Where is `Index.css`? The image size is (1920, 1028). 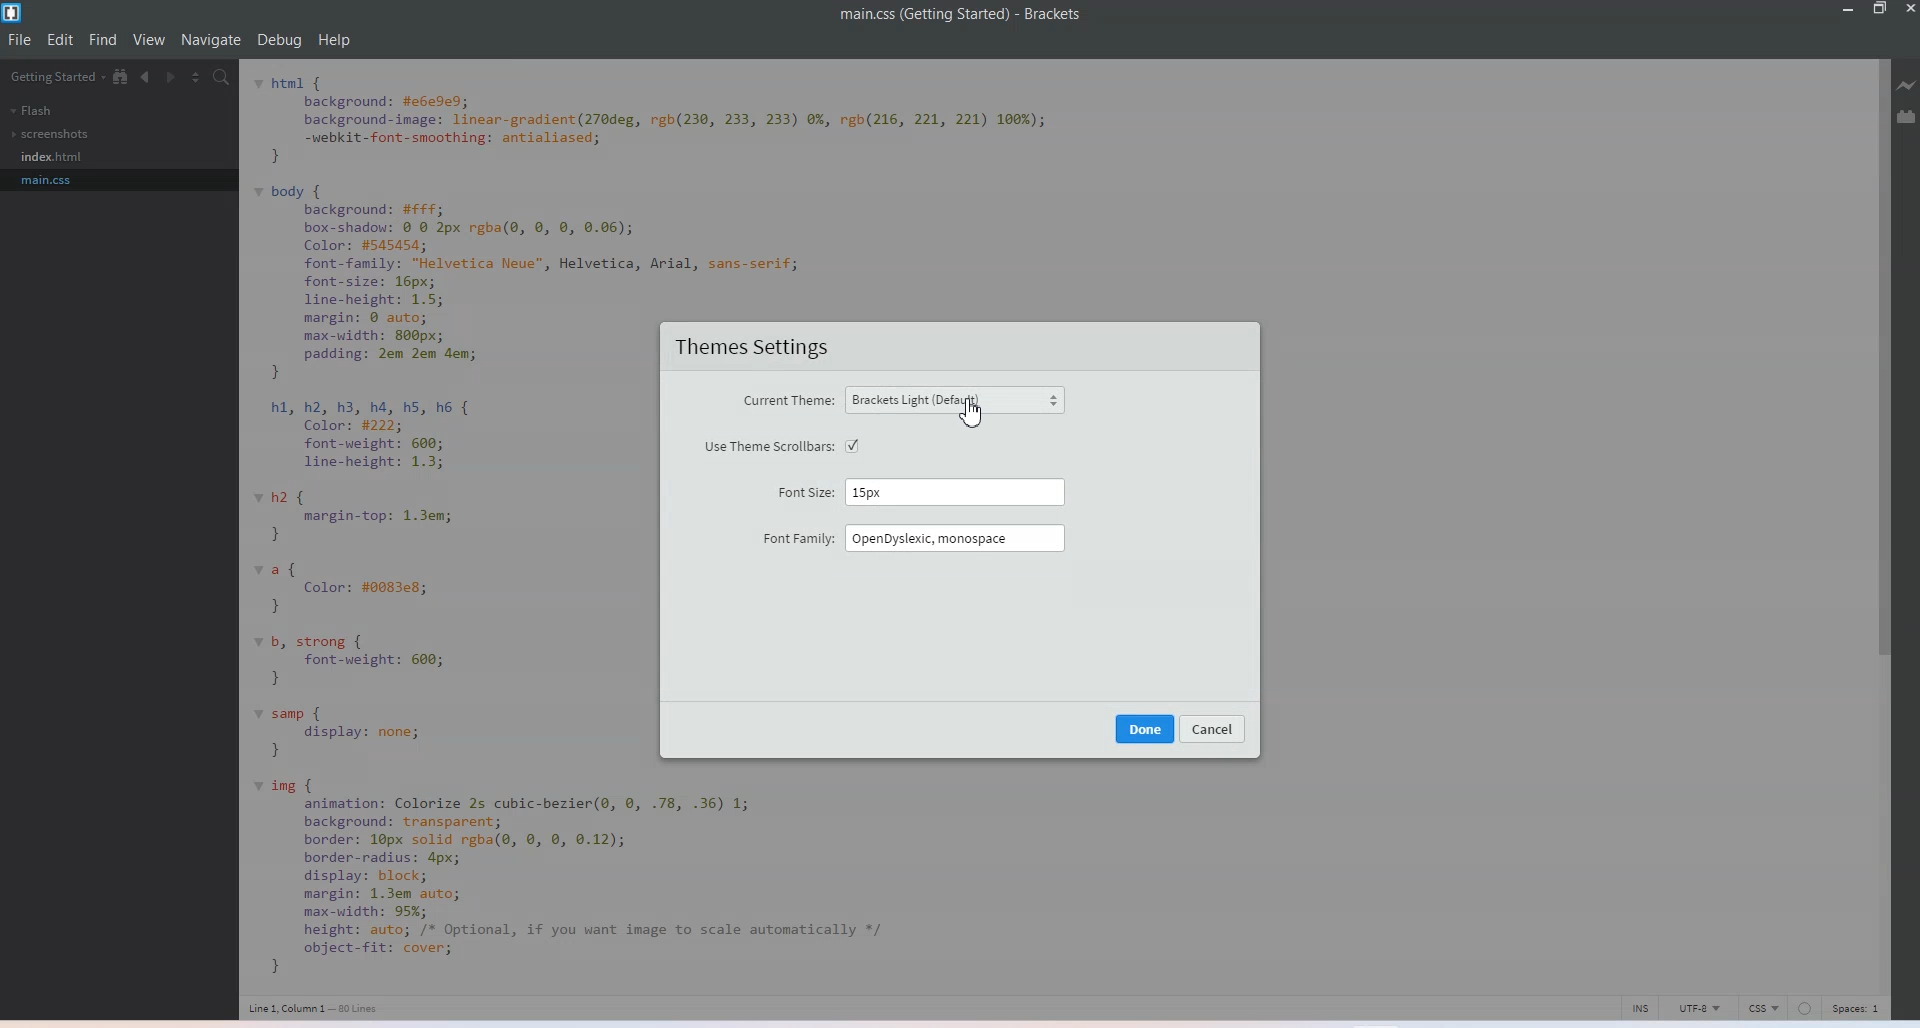
Index.css is located at coordinates (56, 155).